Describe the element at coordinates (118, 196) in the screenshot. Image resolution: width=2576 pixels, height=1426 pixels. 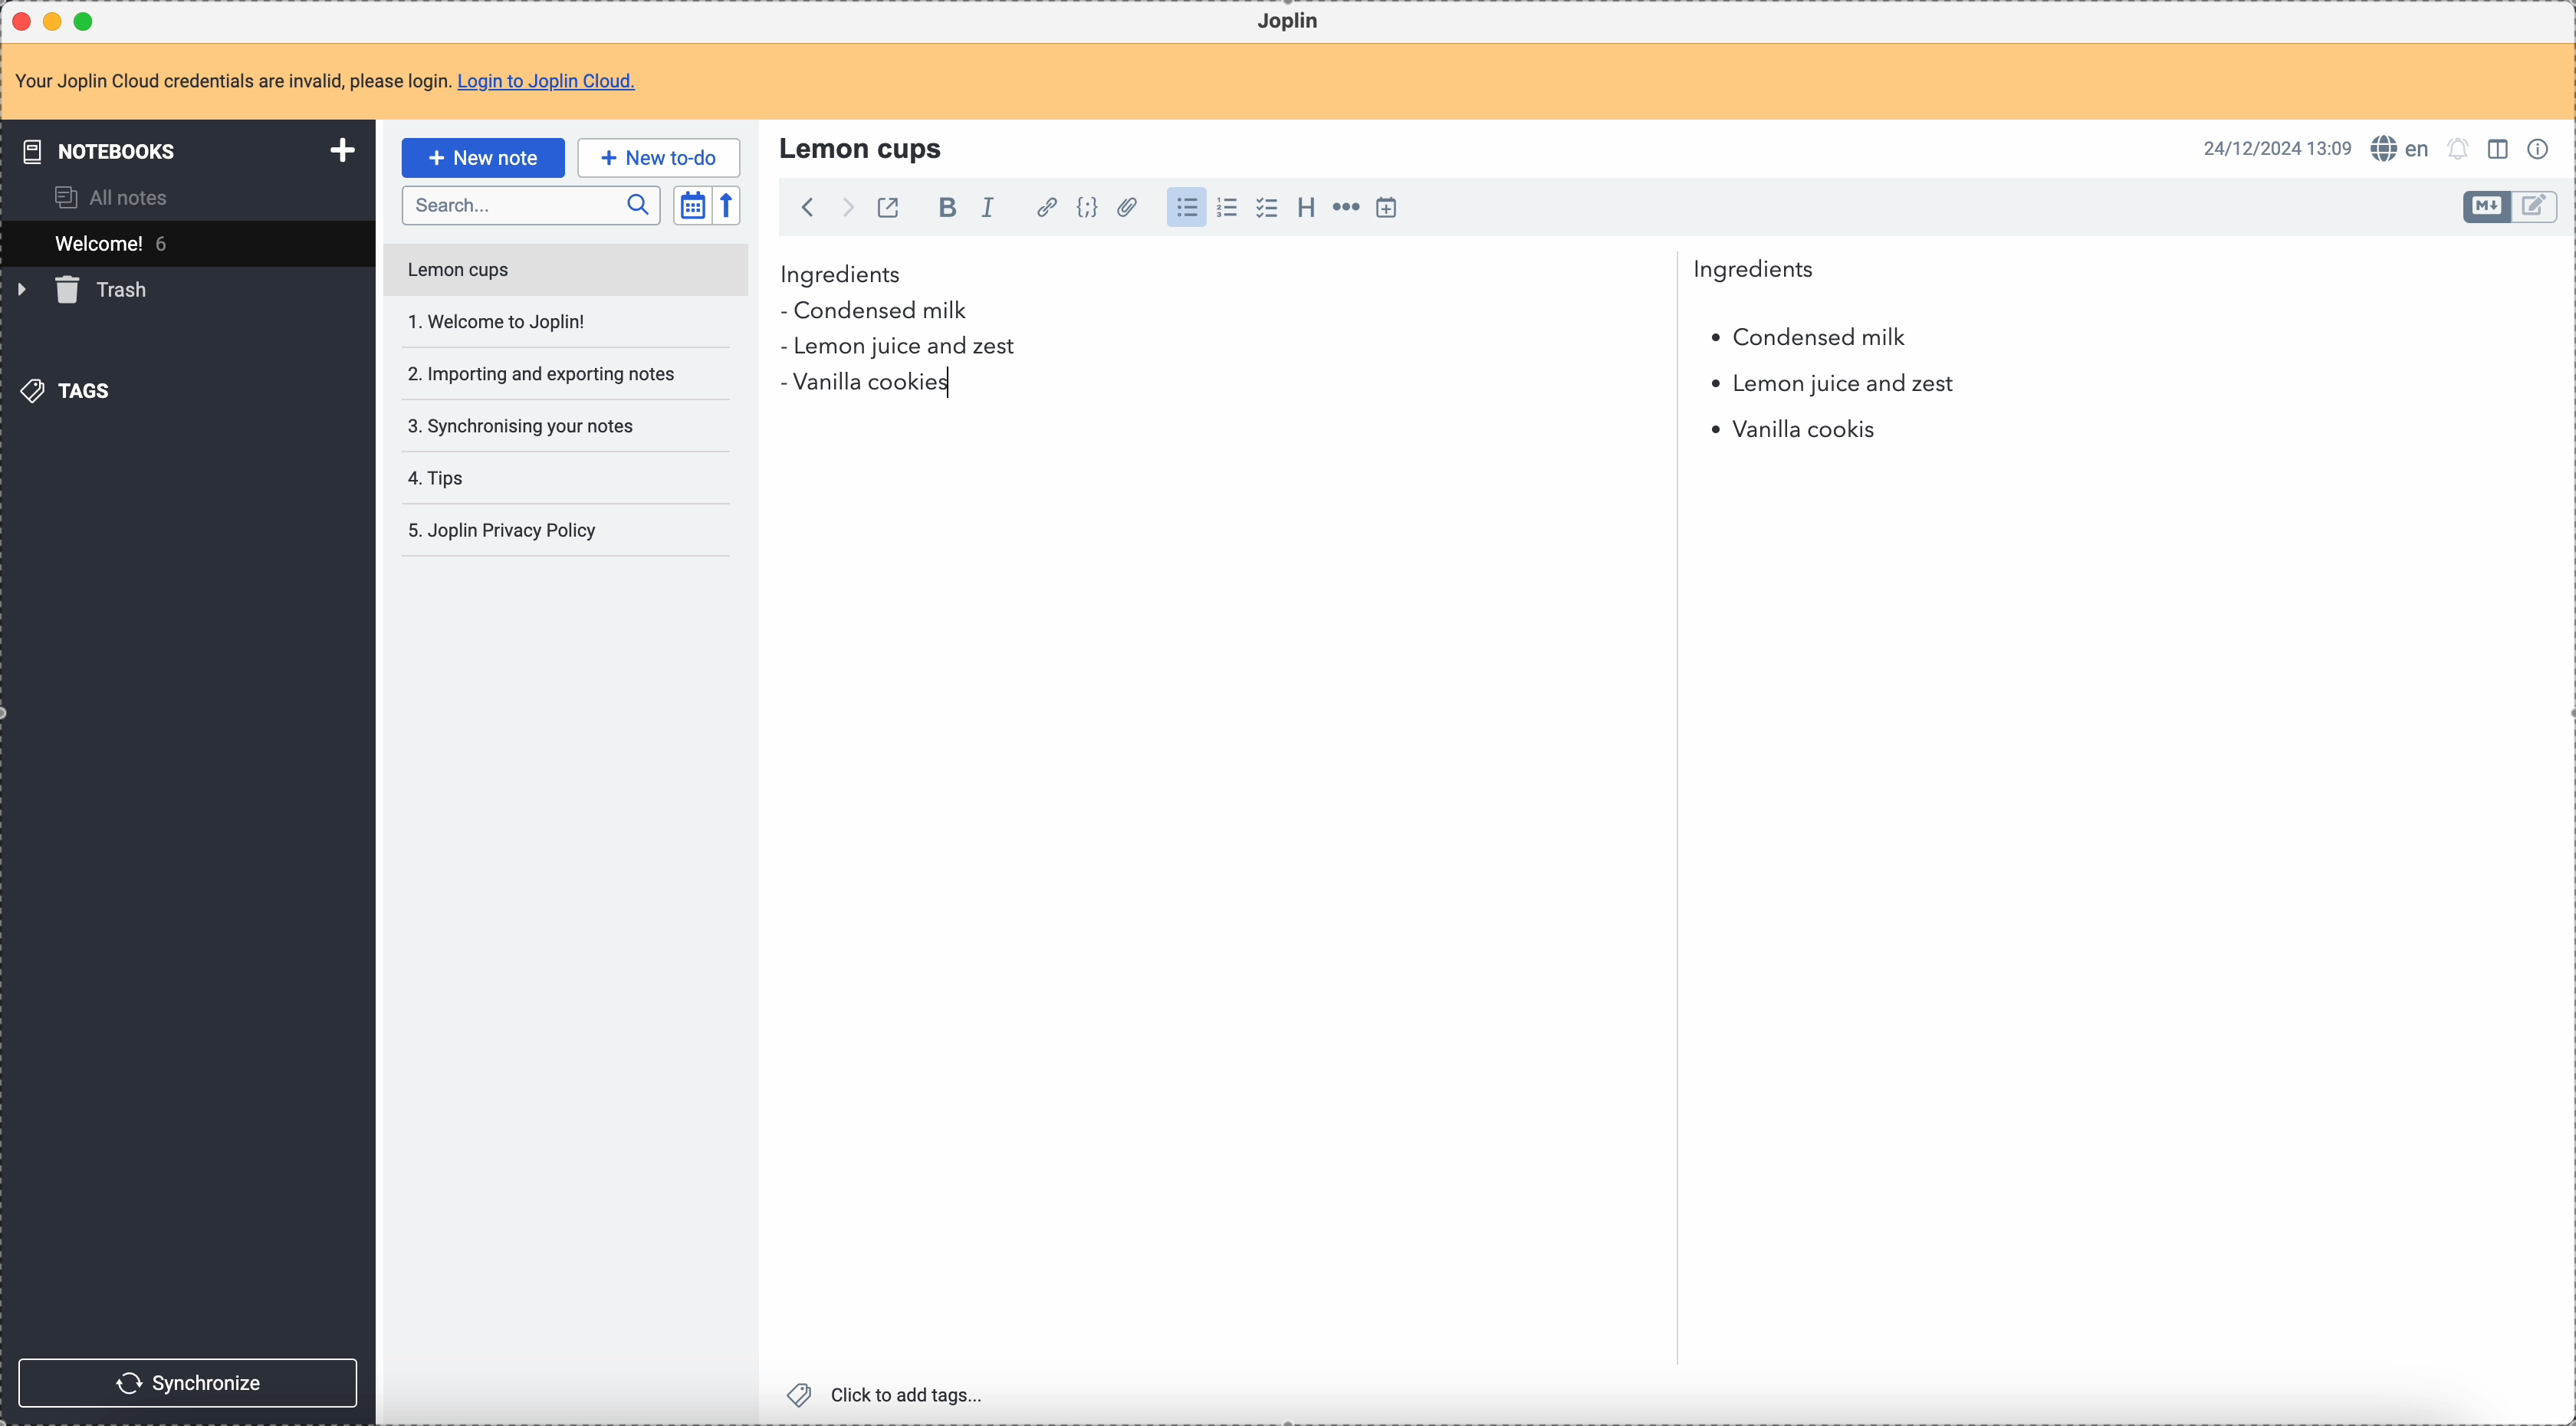
I see `all notes` at that location.